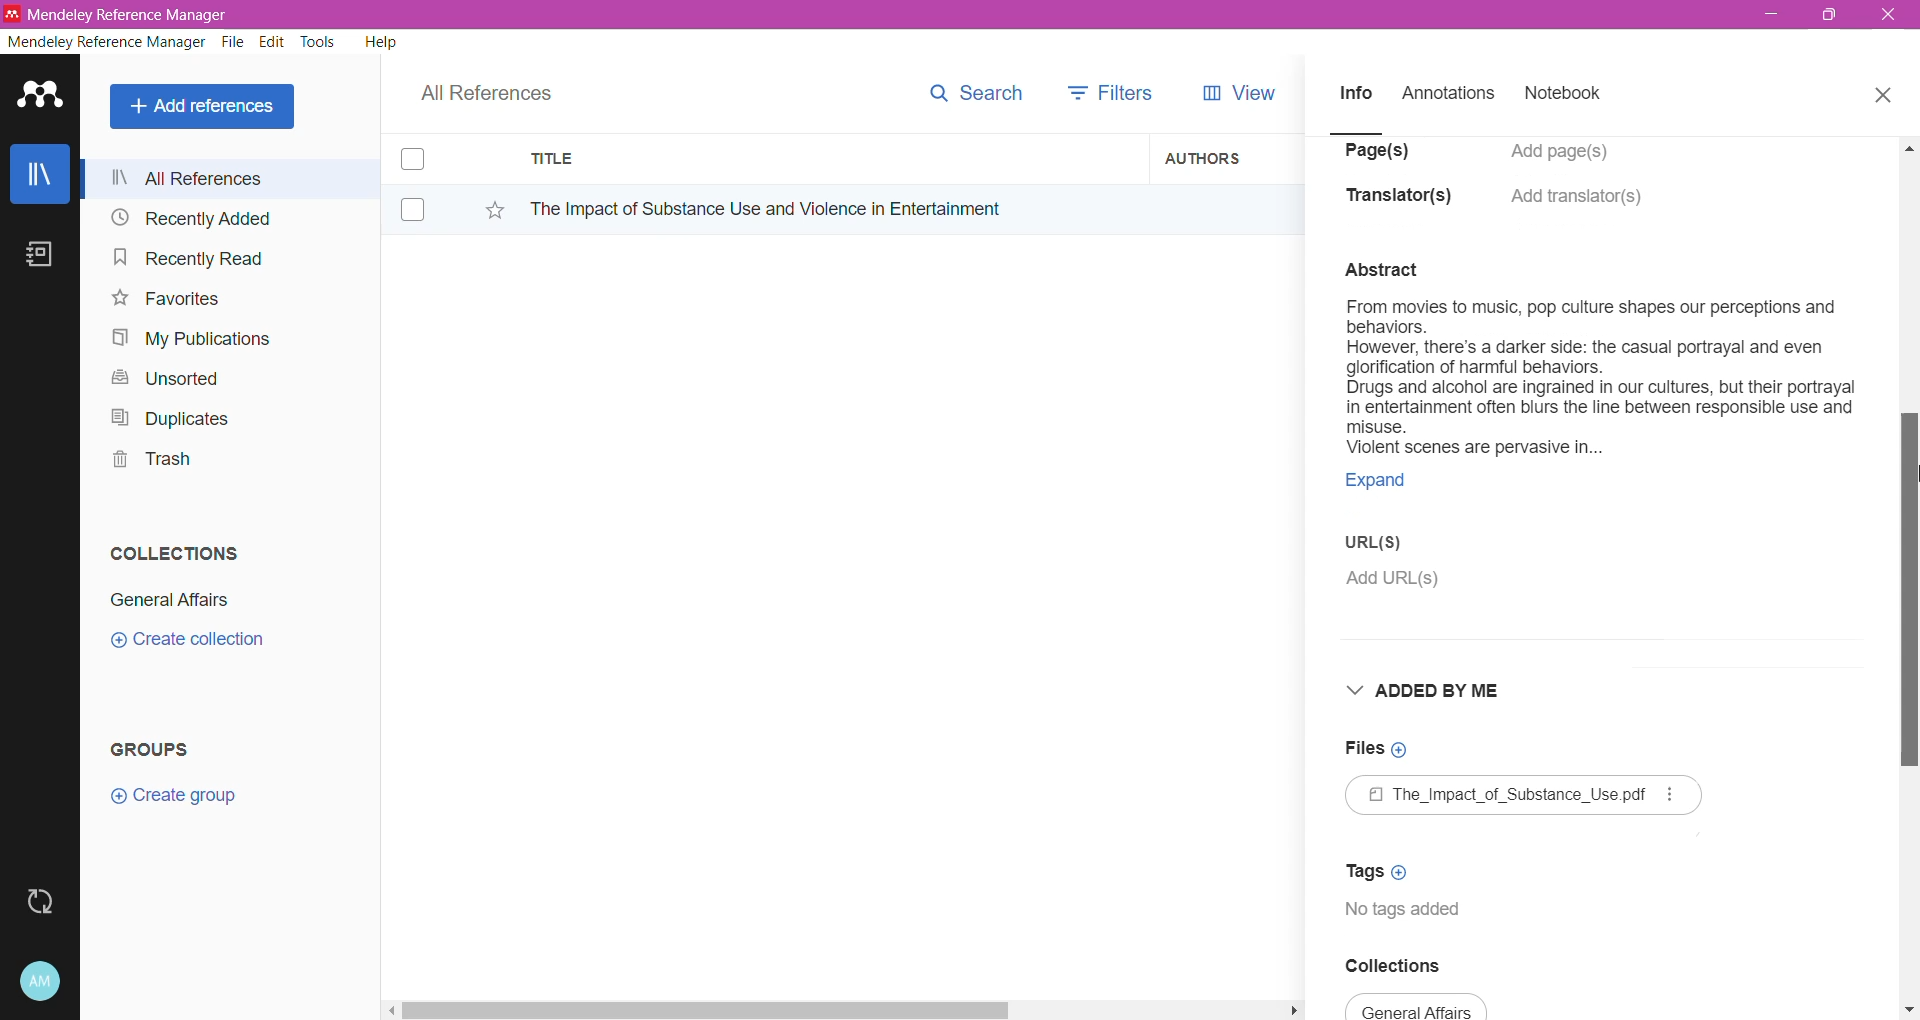 This screenshot has width=1920, height=1020. I want to click on All References, so click(500, 88).